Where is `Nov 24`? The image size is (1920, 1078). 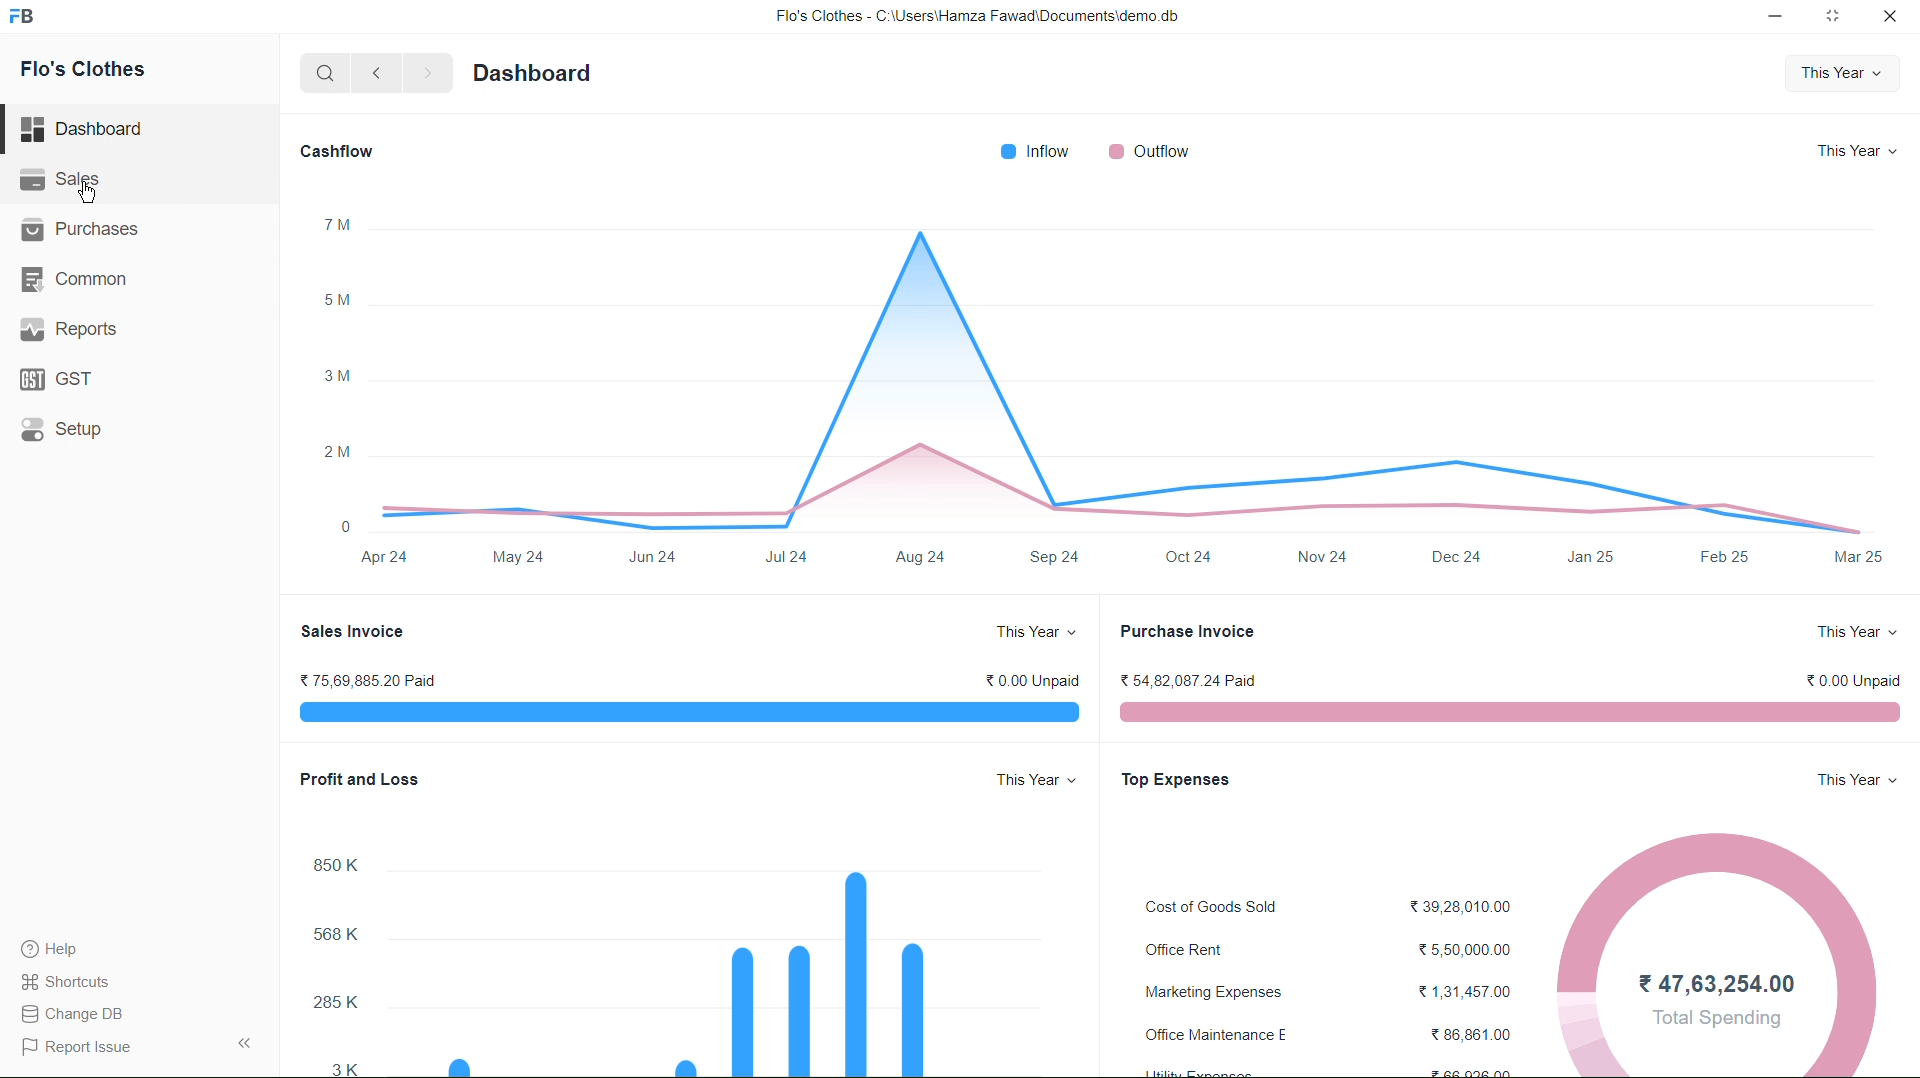
Nov 24 is located at coordinates (1322, 557).